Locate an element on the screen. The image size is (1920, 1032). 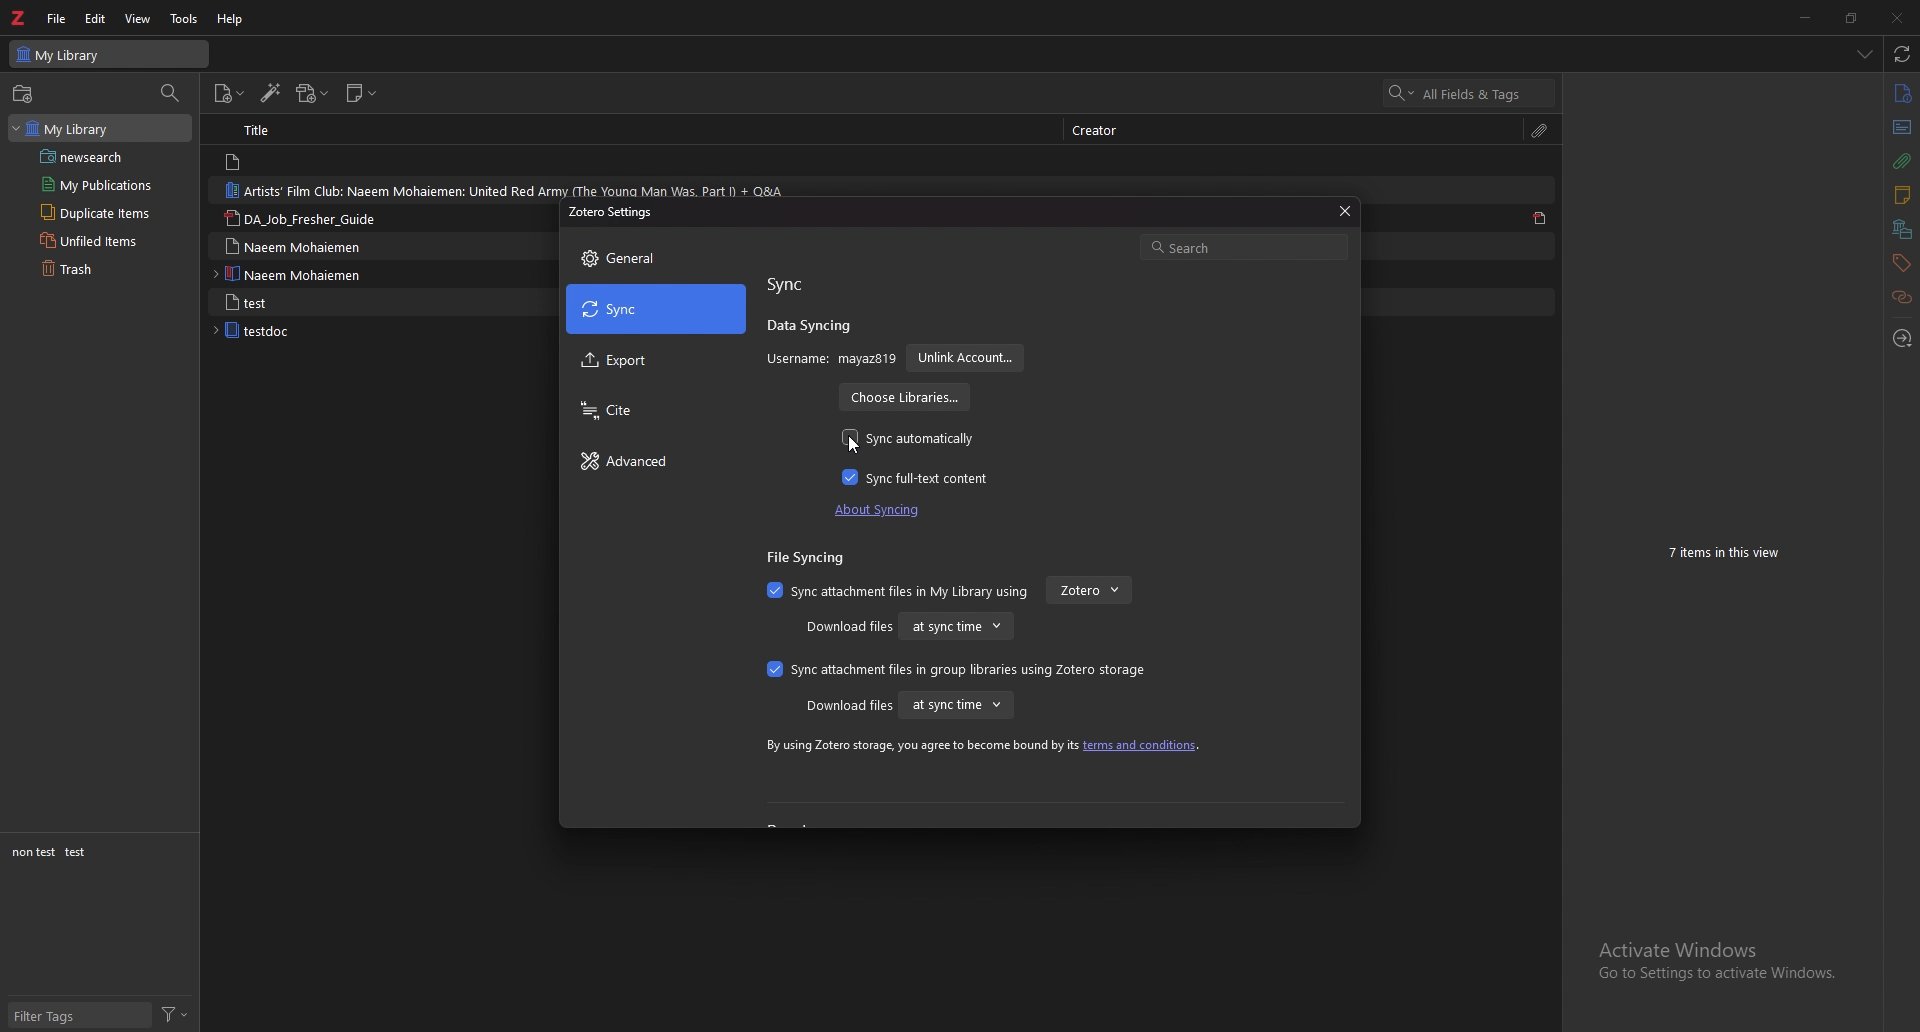
test is located at coordinates (302, 302).